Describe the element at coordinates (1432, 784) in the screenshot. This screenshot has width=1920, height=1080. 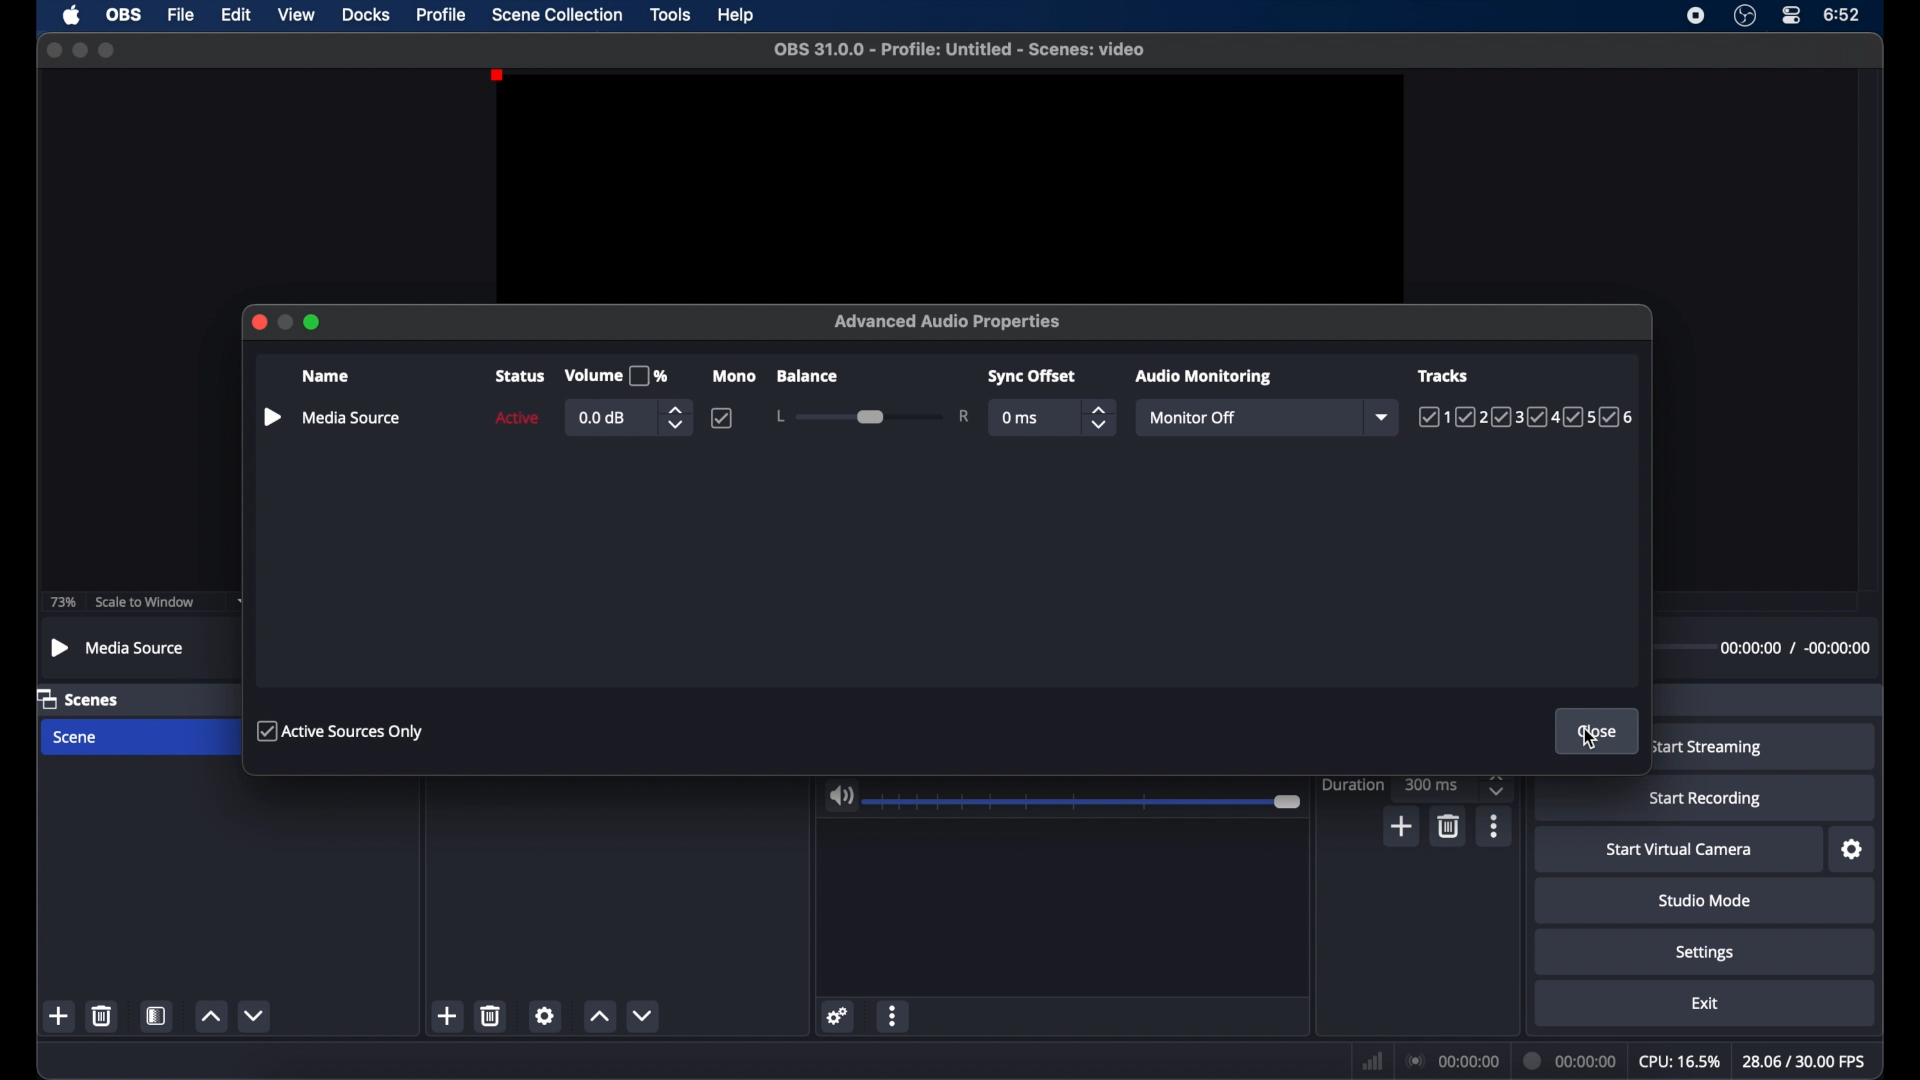
I see `300 ms` at that location.